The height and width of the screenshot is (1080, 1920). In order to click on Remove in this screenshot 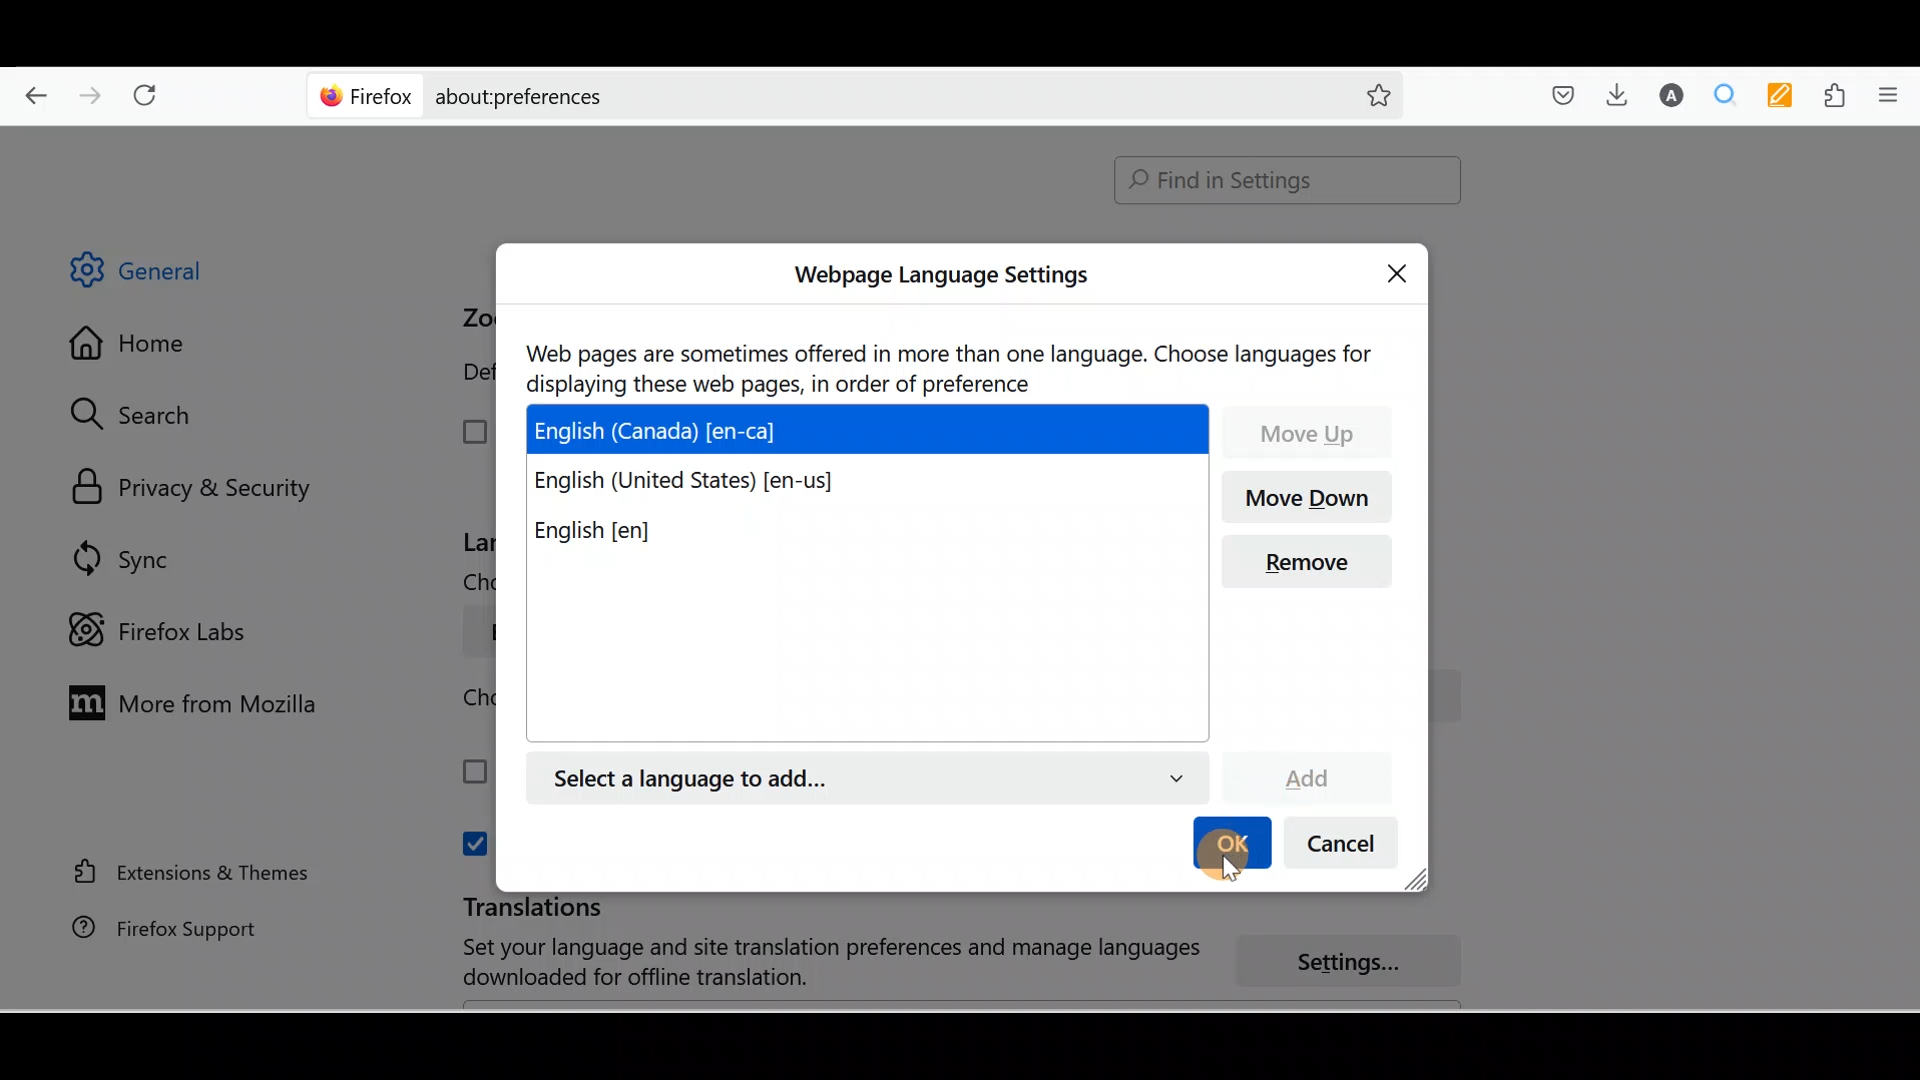, I will do `click(1316, 562)`.